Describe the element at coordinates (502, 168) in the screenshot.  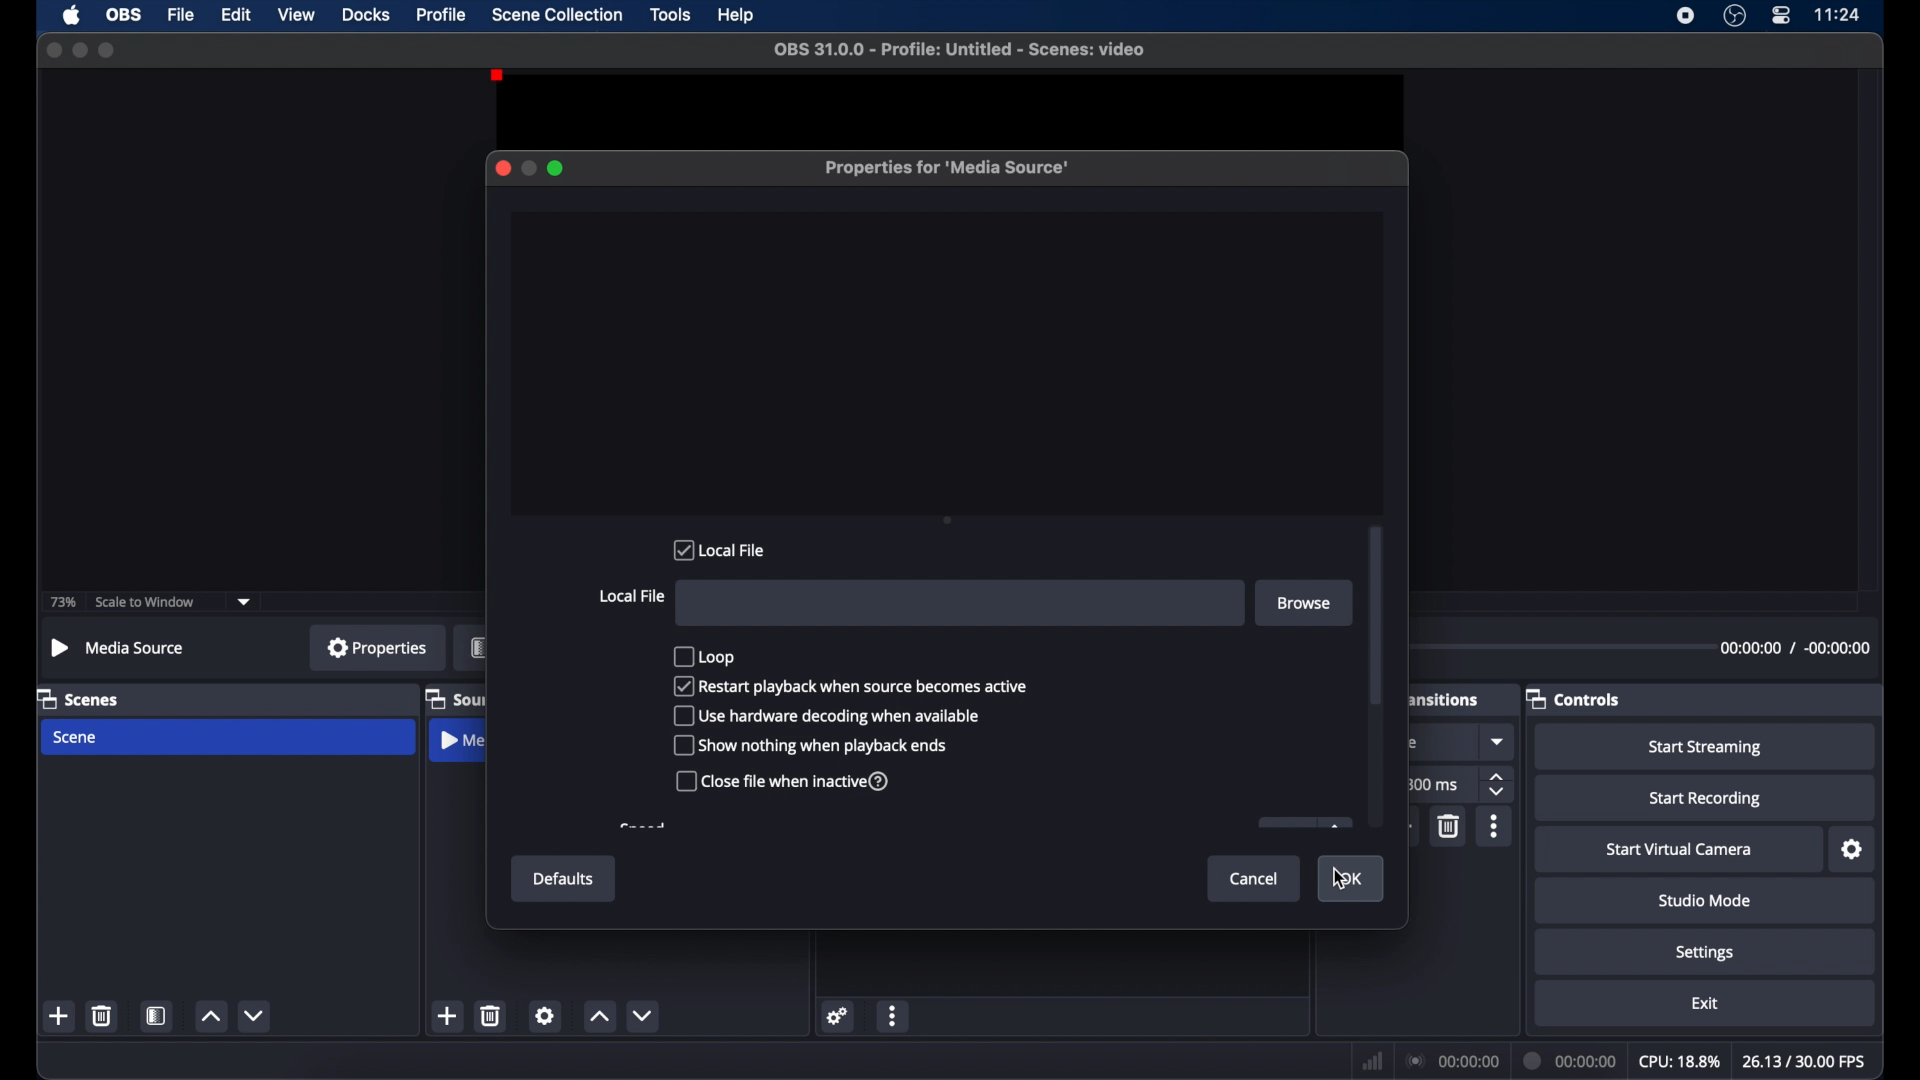
I see `close` at that location.